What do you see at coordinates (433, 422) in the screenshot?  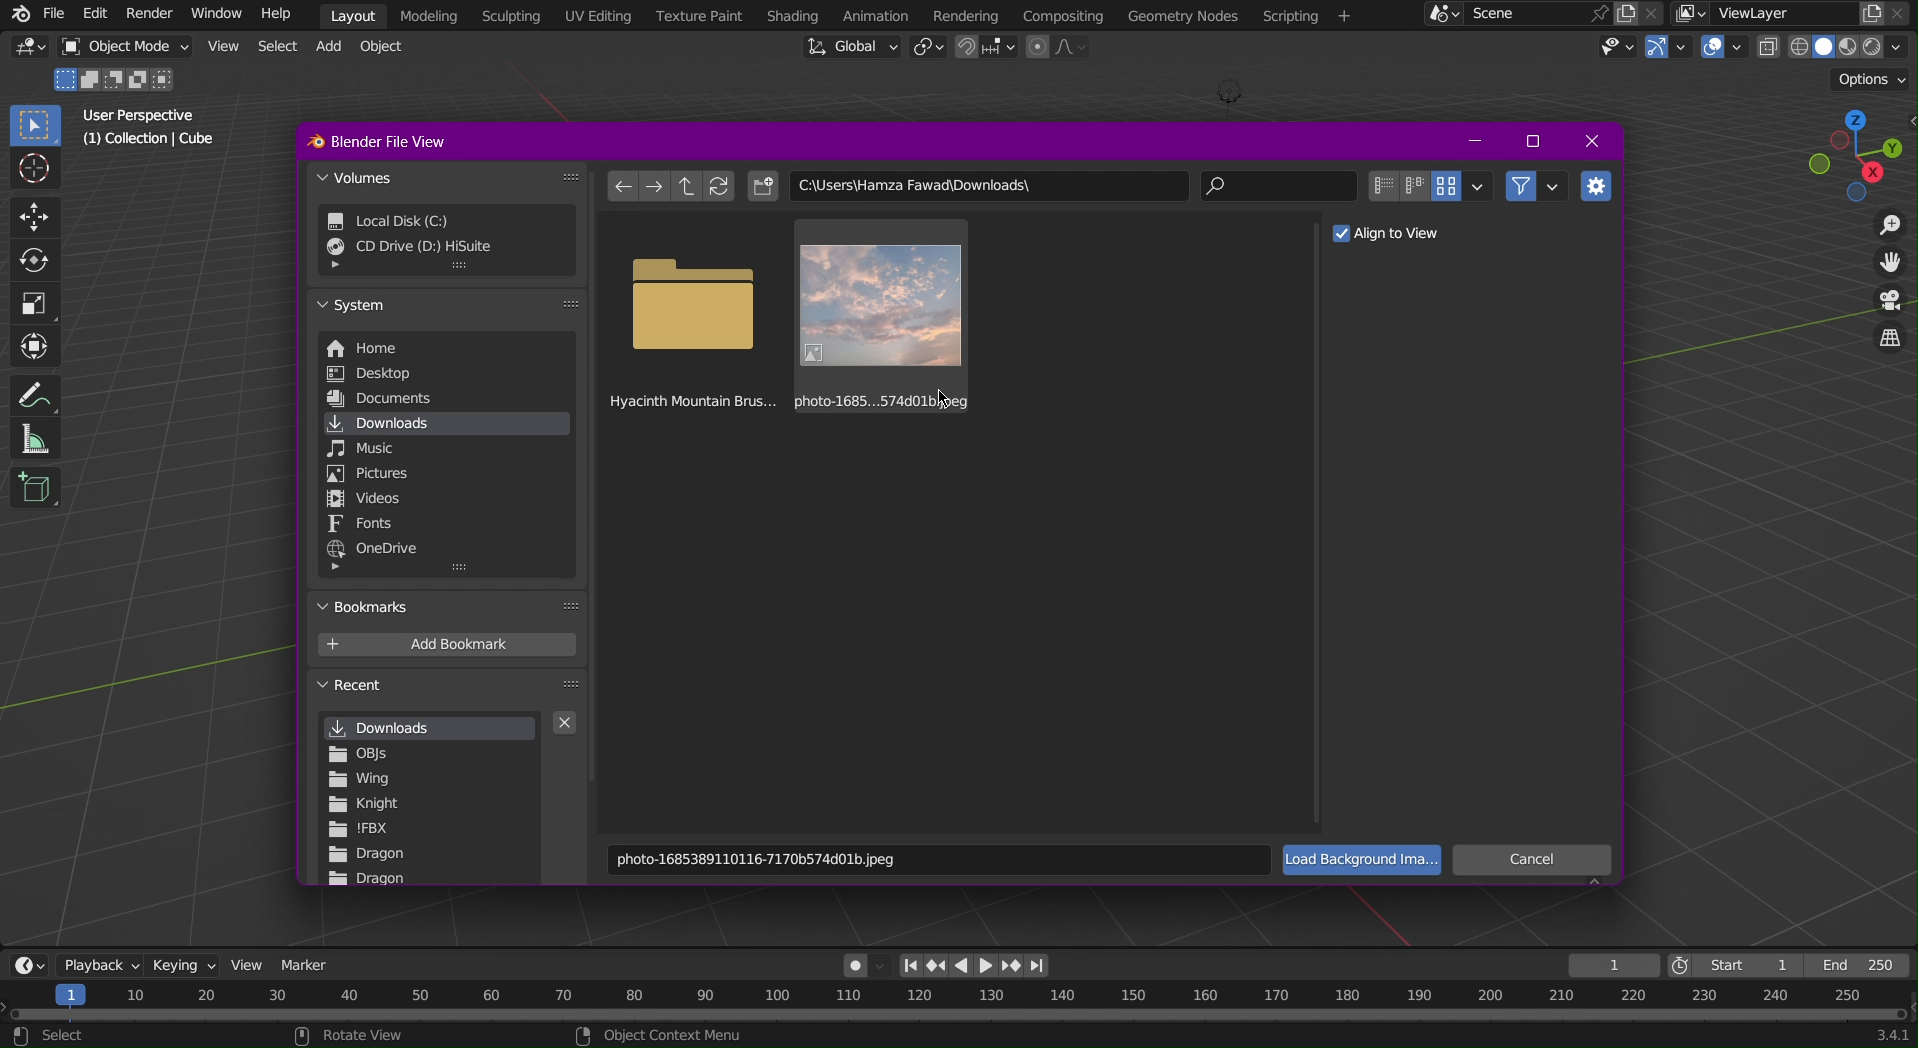 I see `Downloads` at bounding box center [433, 422].